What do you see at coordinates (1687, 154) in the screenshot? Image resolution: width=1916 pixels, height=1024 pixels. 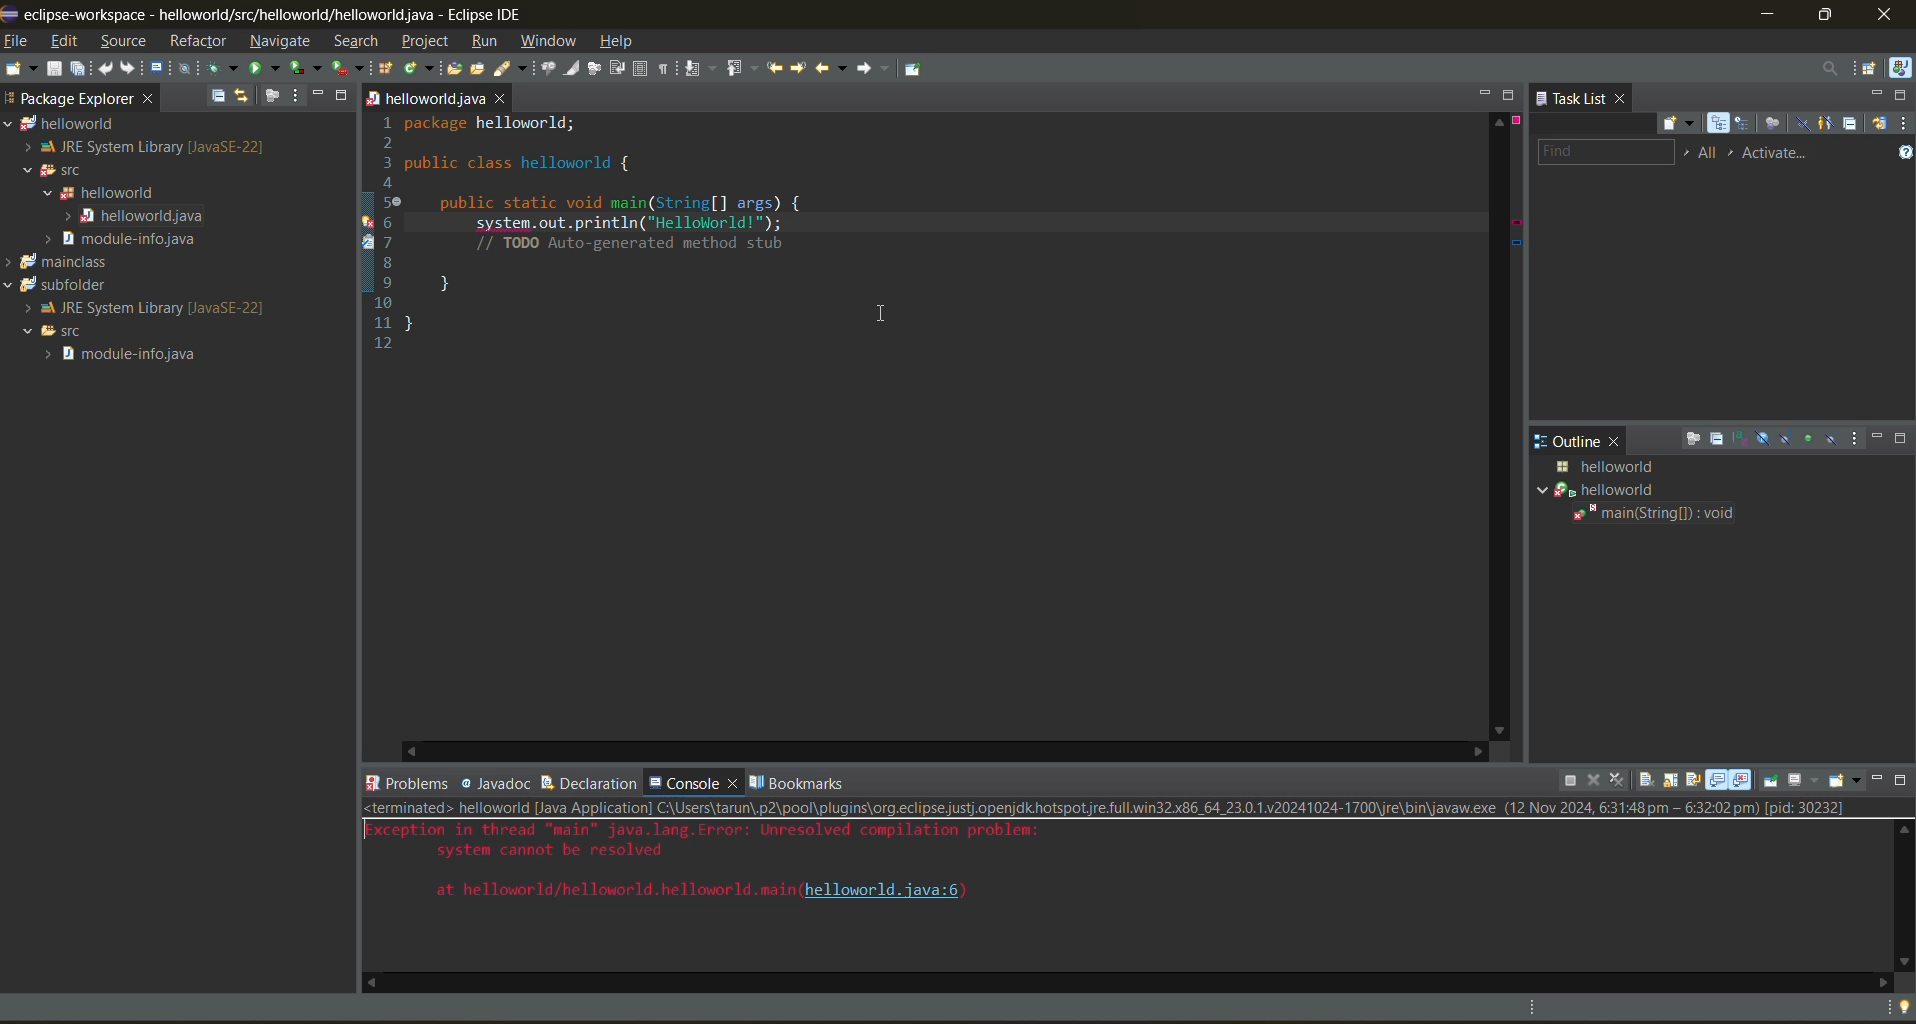 I see `select working set` at bounding box center [1687, 154].